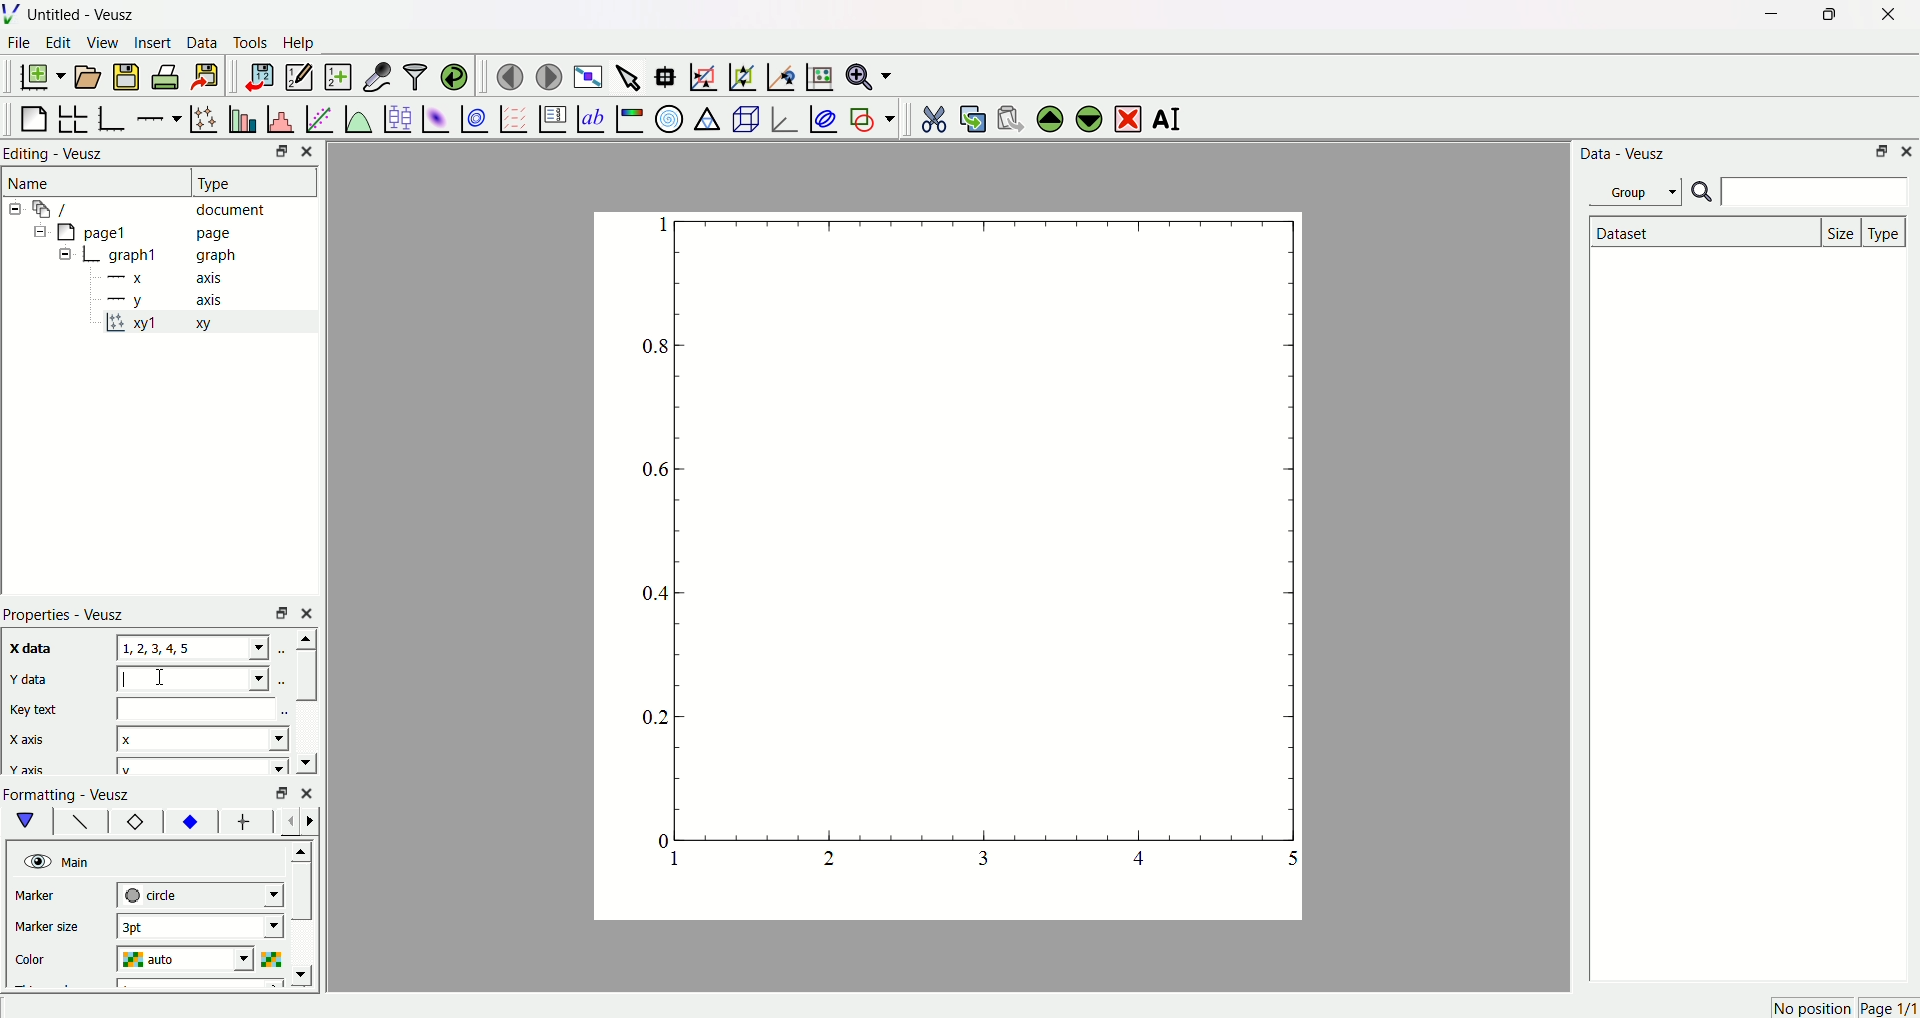 This screenshot has width=1920, height=1018. What do you see at coordinates (251, 44) in the screenshot?
I see `Tools` at bounding box center [251, 44].